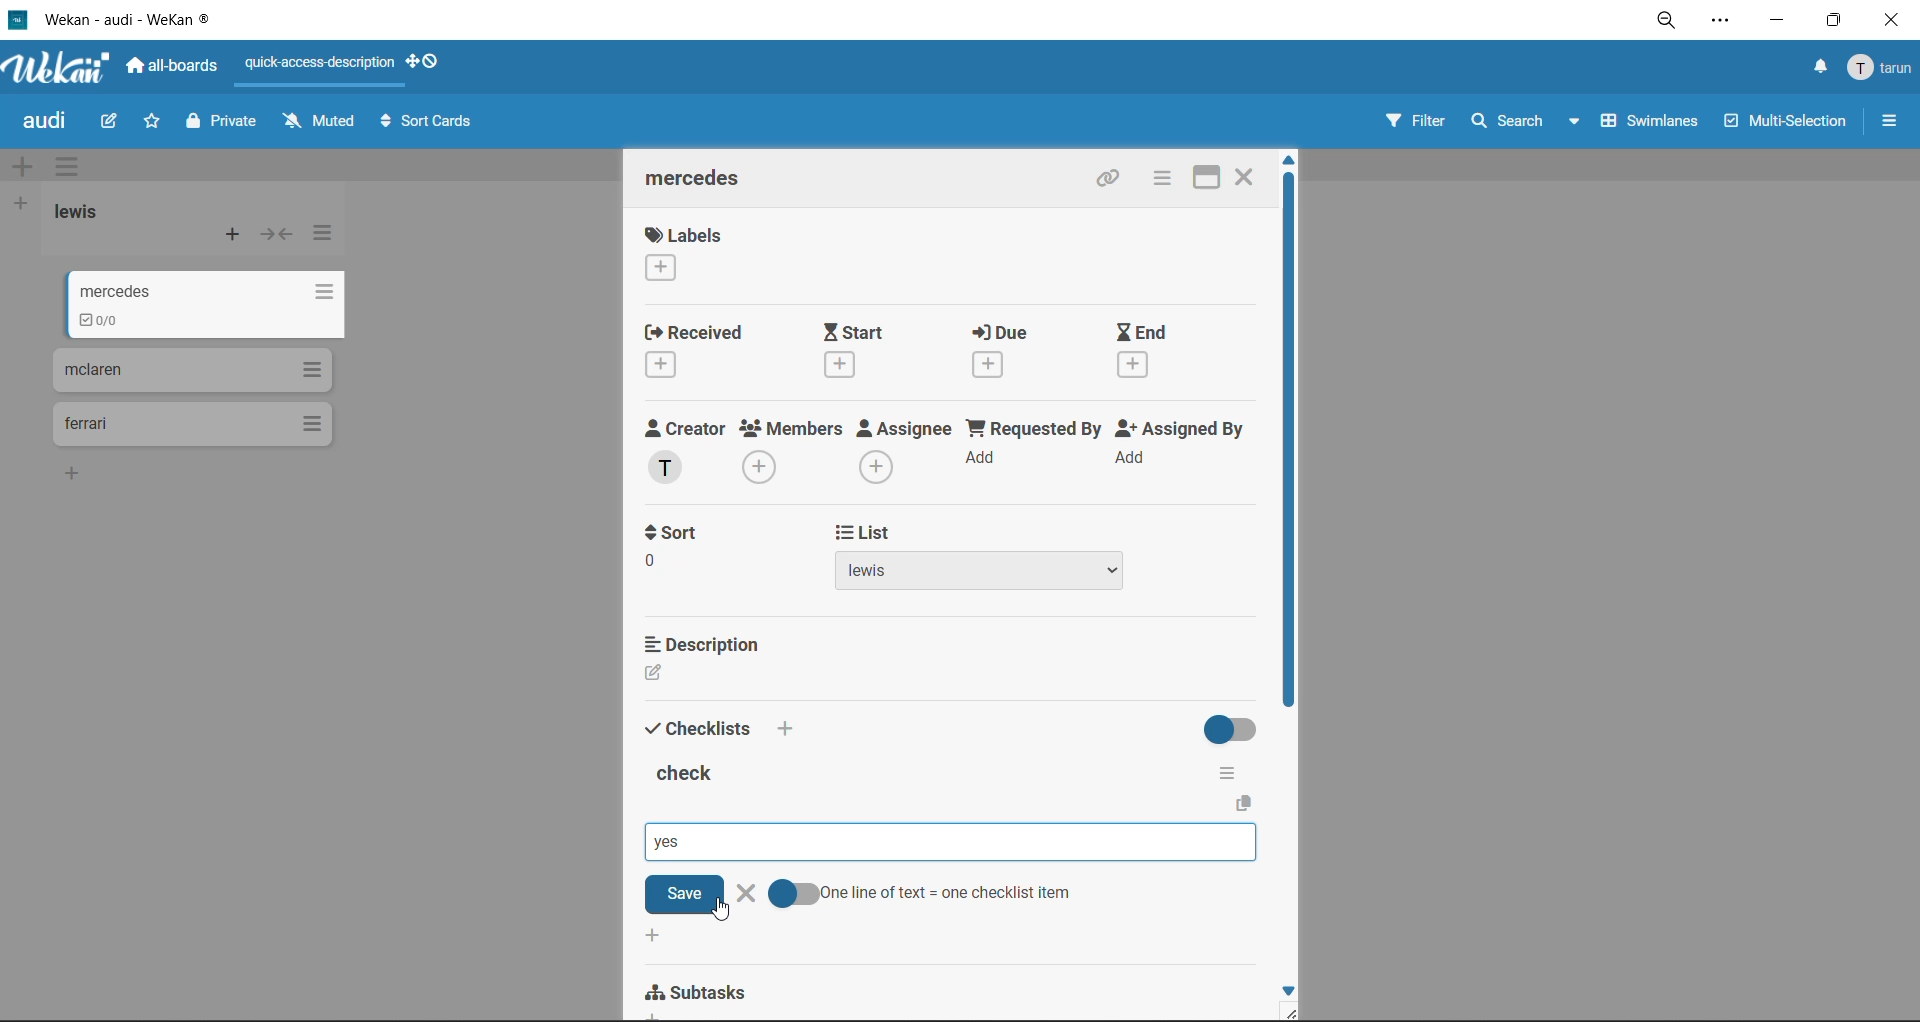  What do you see at coordinates (234, 239) in the screenshot?
I see `add card` at bounding box center [234, 239].